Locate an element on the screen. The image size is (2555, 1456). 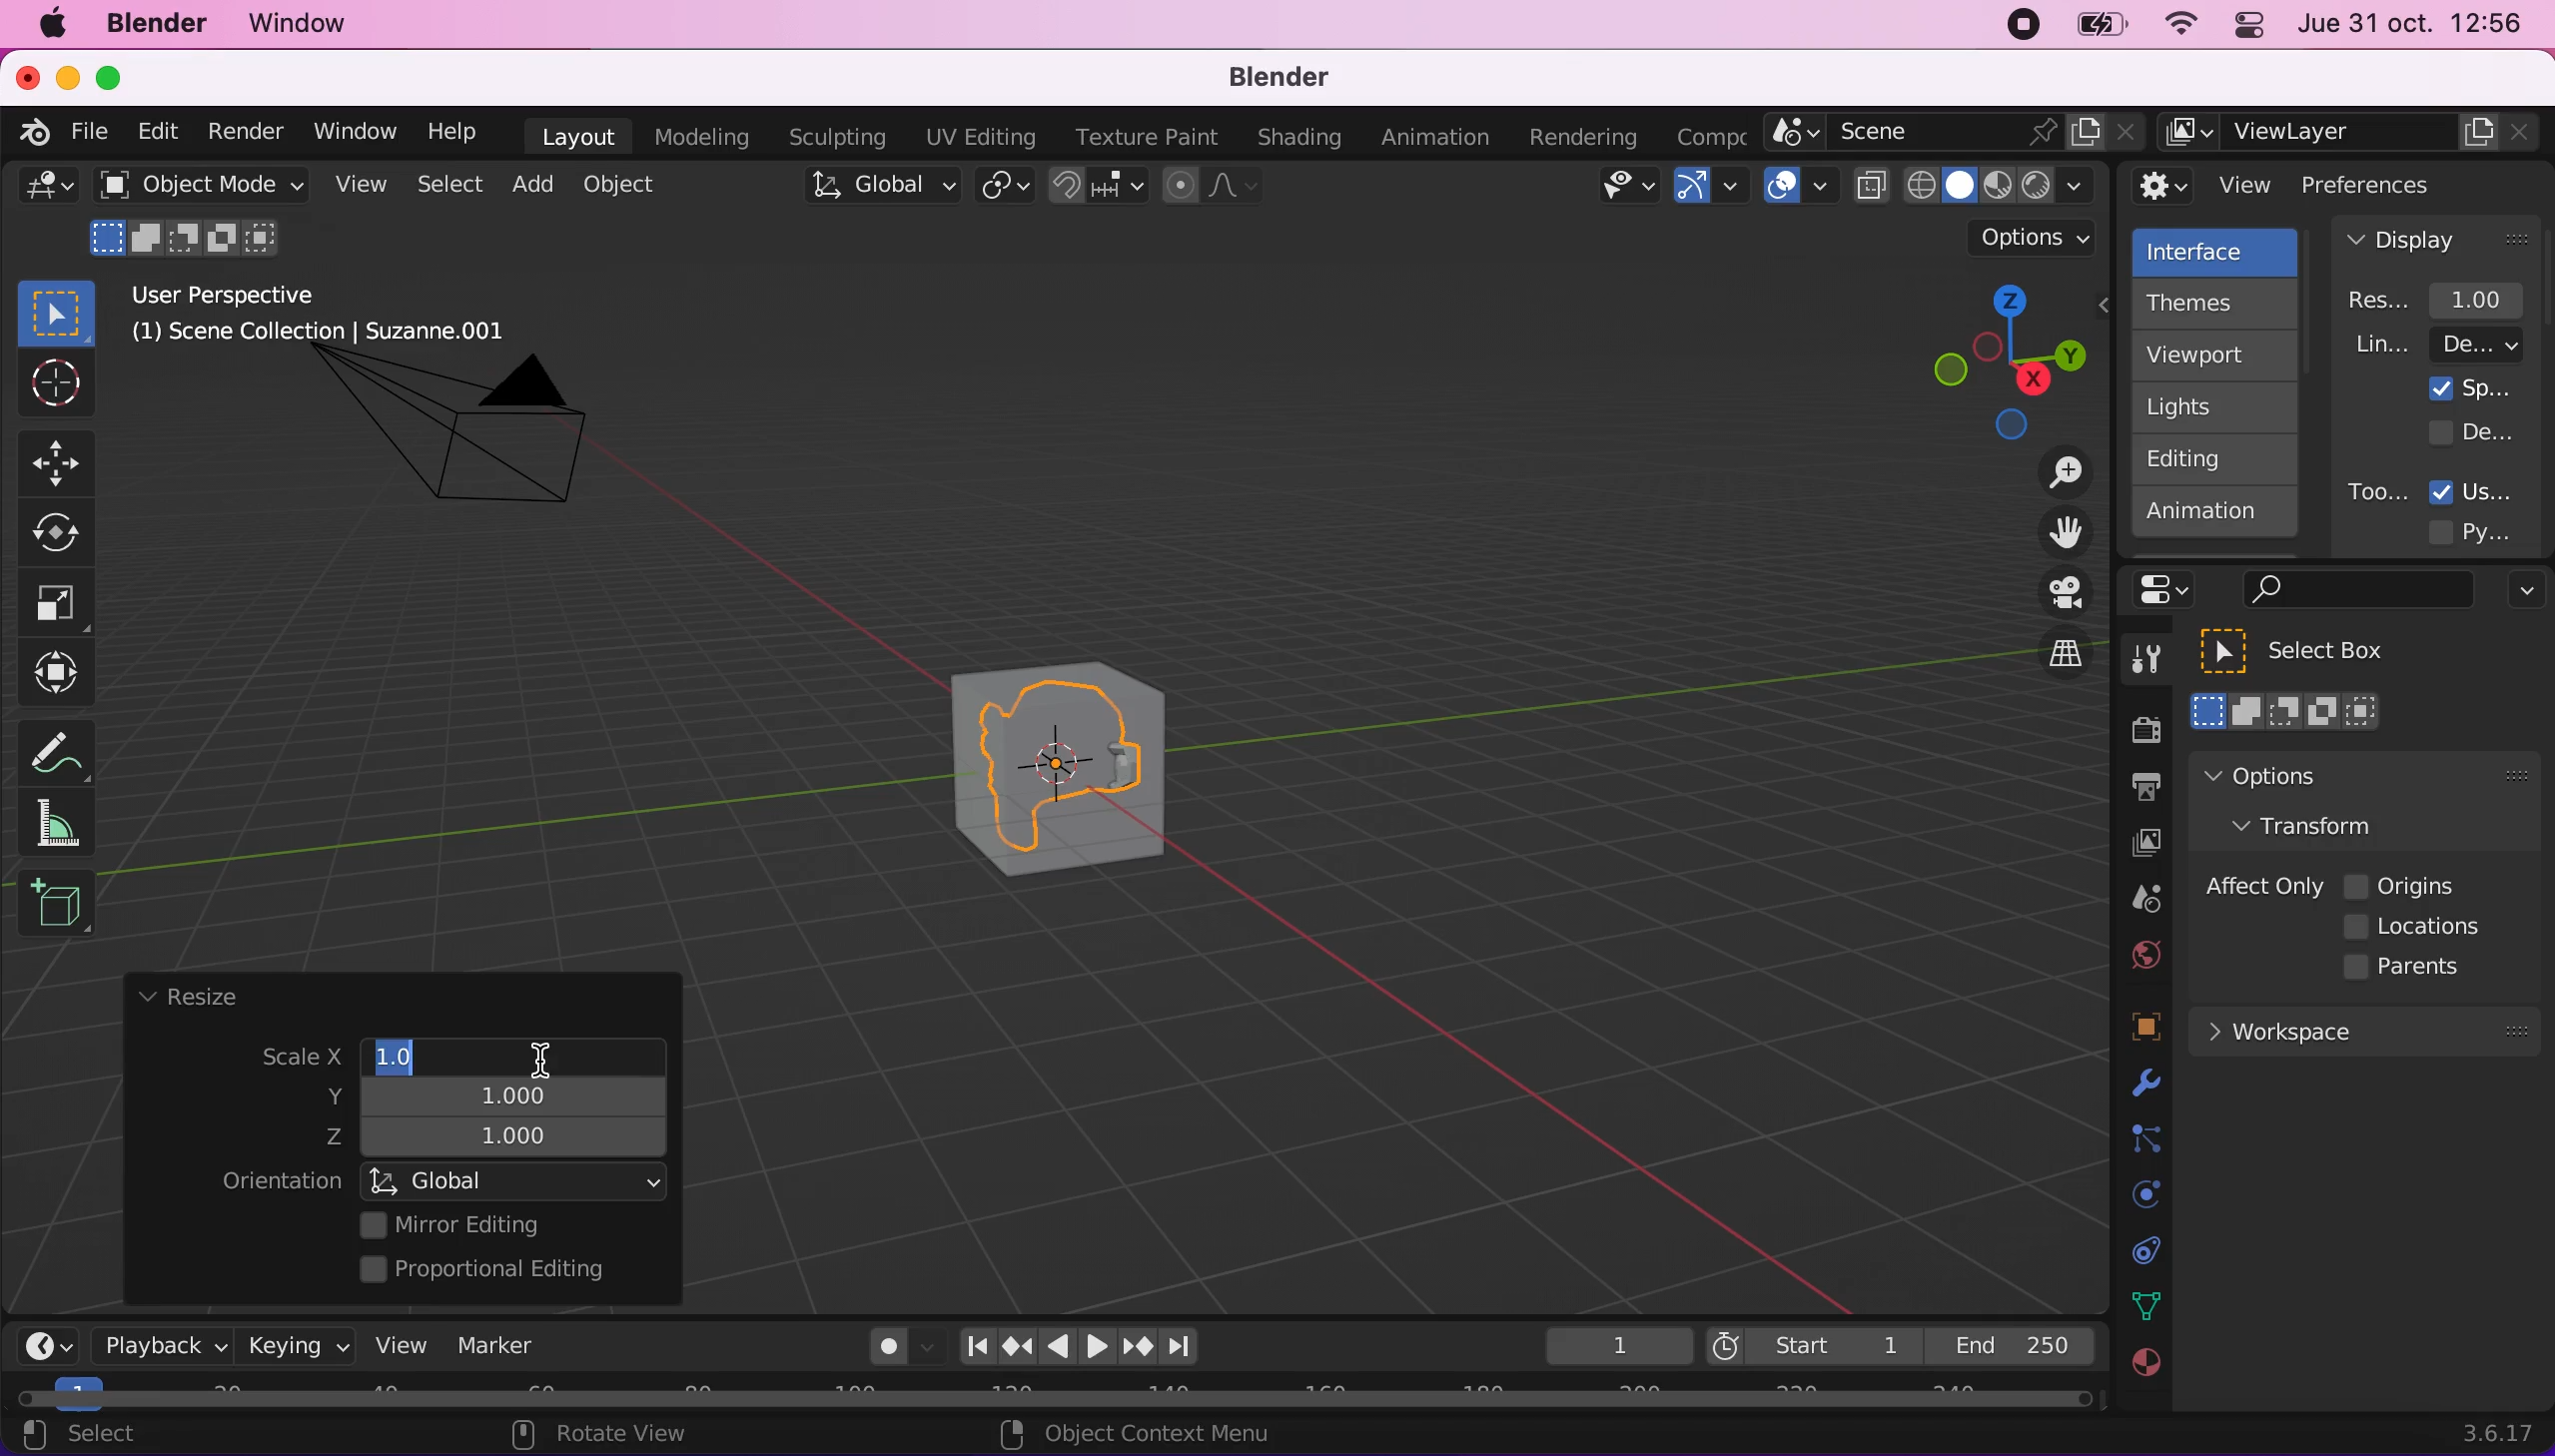
texture paint is located at coordinates (1142, 136).